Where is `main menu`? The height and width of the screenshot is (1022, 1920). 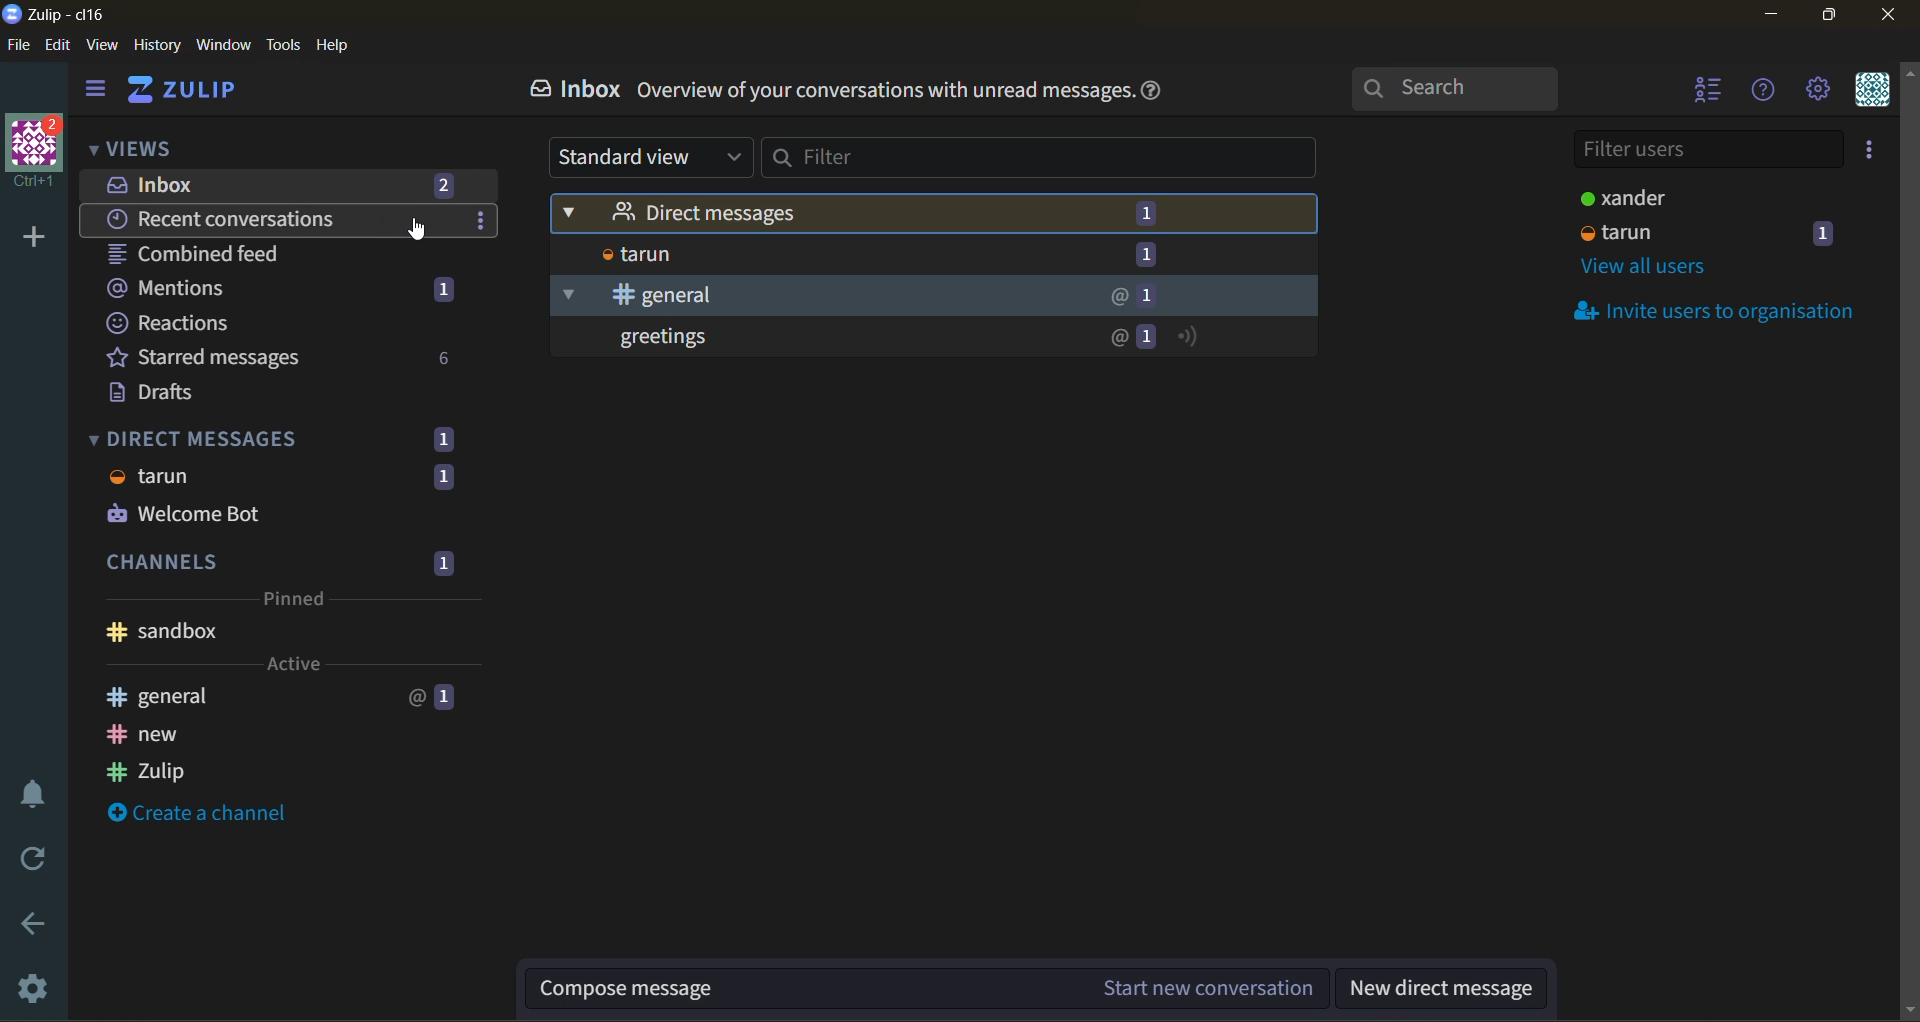 main menu is located at coordinates (1825, 91).